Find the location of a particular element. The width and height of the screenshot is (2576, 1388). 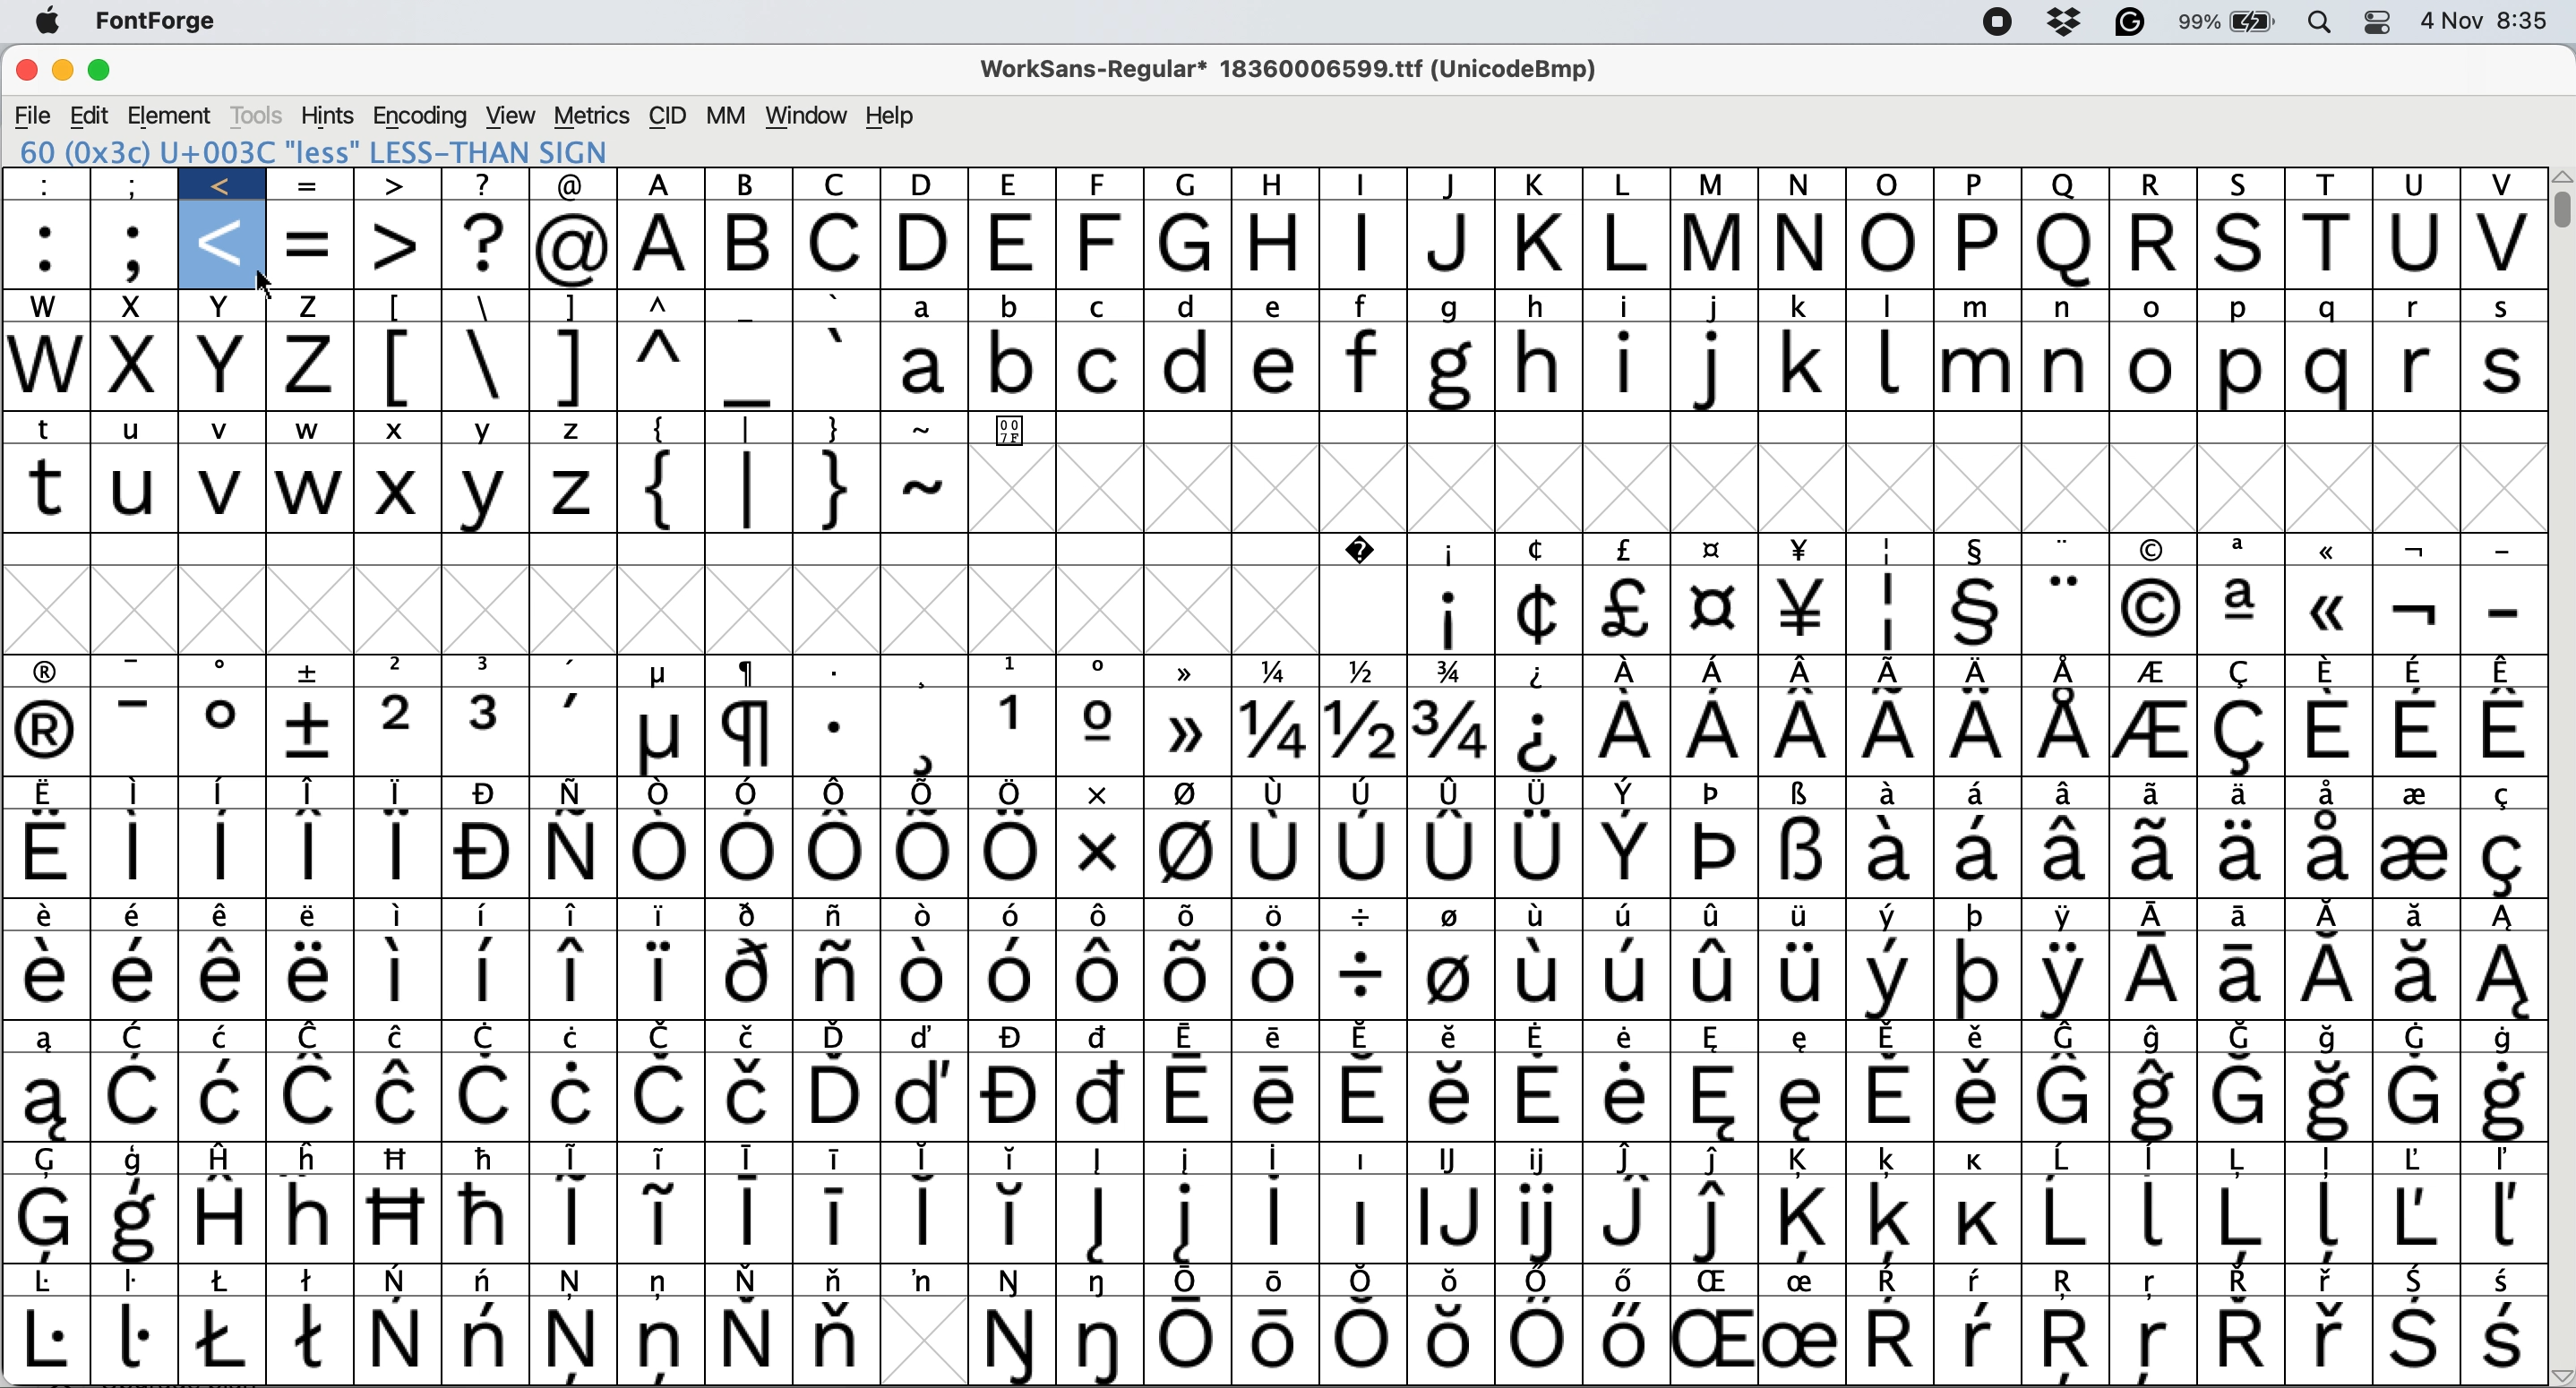

Symbol is located at coordinates (2502, 1101).